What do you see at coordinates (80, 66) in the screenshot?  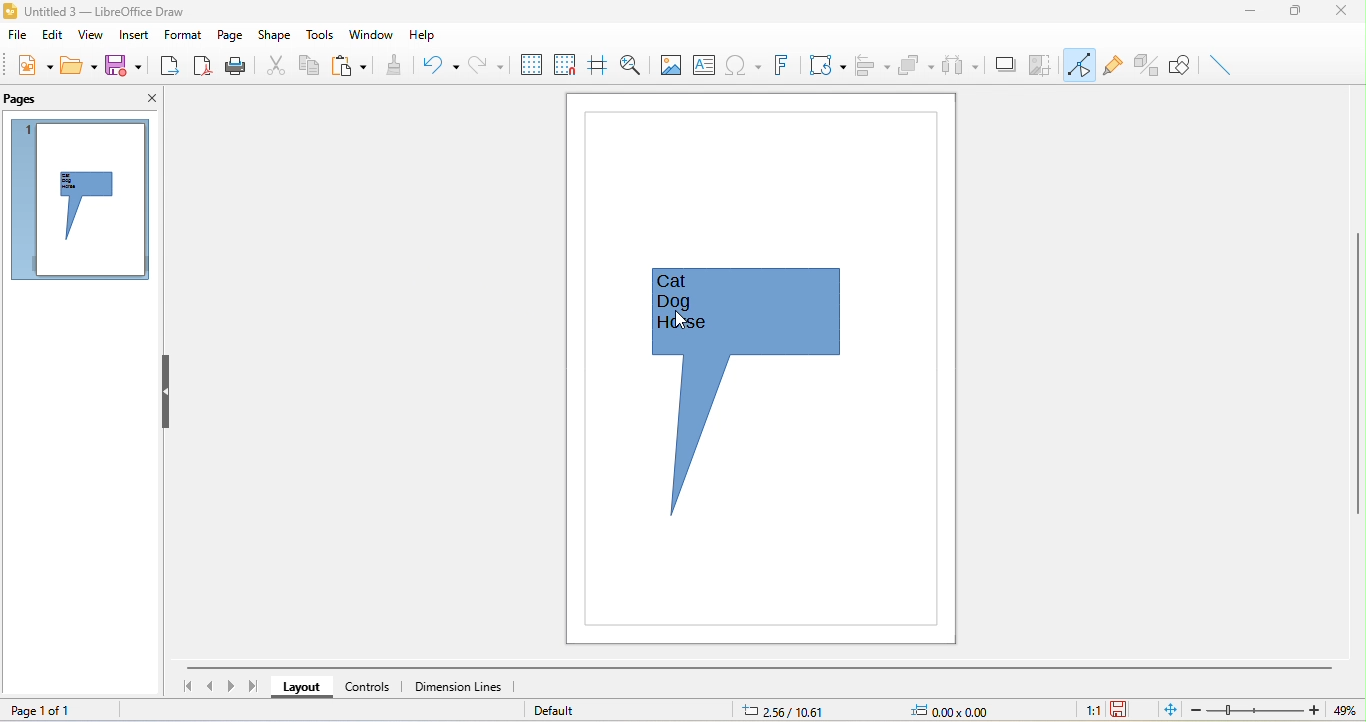 I see `open` at bounding box center [80, 66].